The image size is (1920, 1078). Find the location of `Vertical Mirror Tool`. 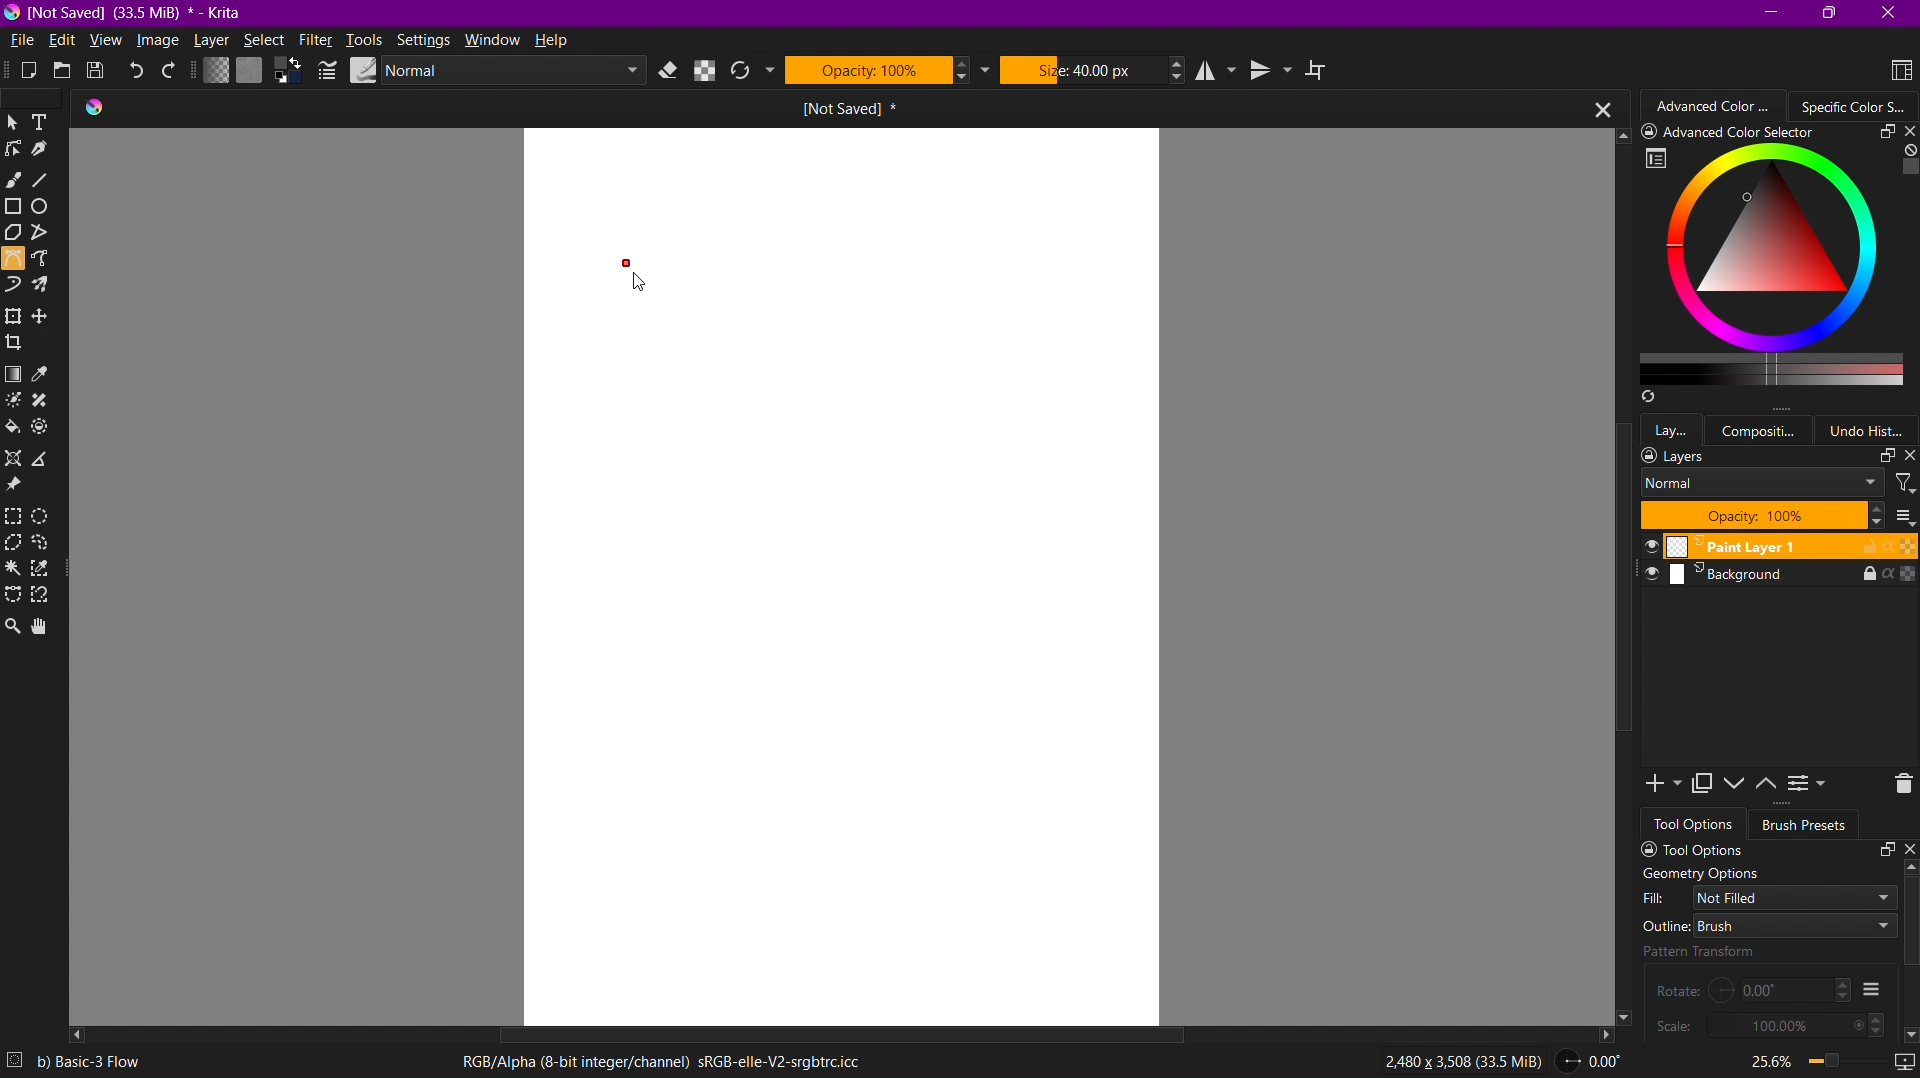

Vertical Mirror Tool is located at coordinates (1273, 71).